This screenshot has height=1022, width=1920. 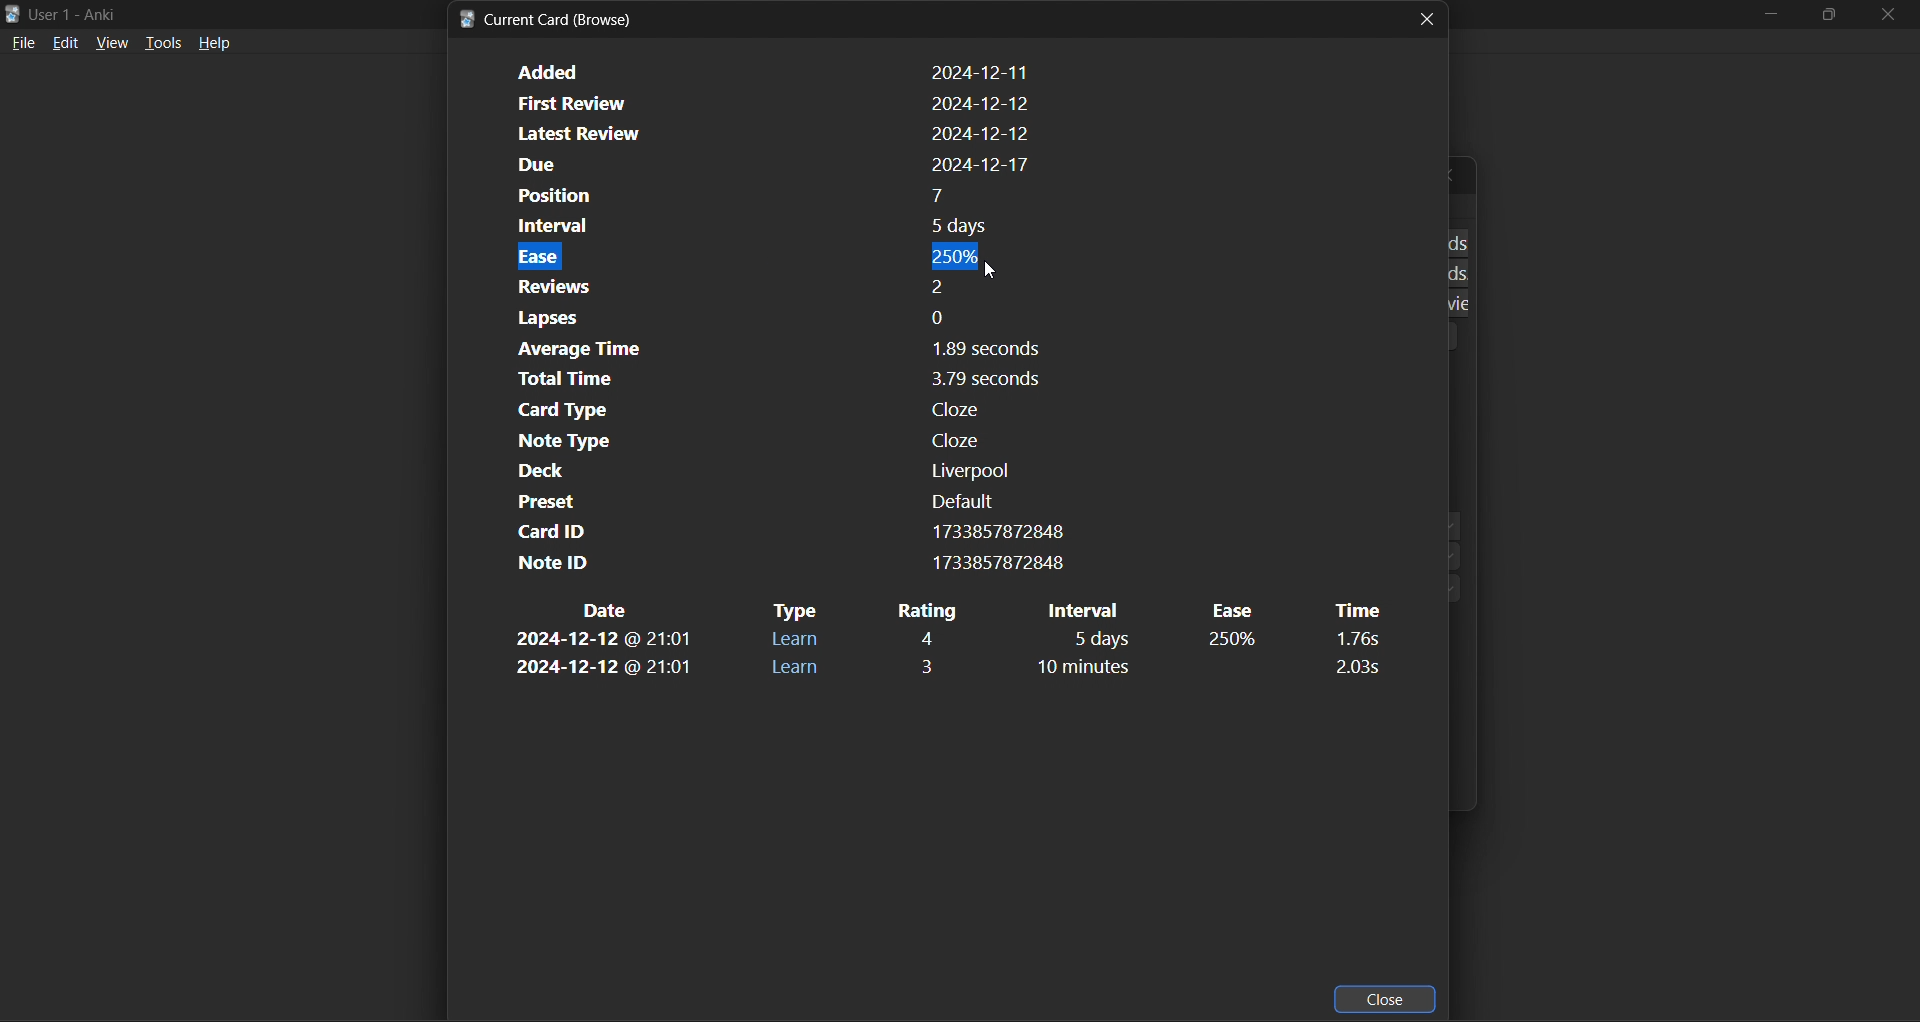 I want to click on maximize/restore, so click(x=1826, y=13).